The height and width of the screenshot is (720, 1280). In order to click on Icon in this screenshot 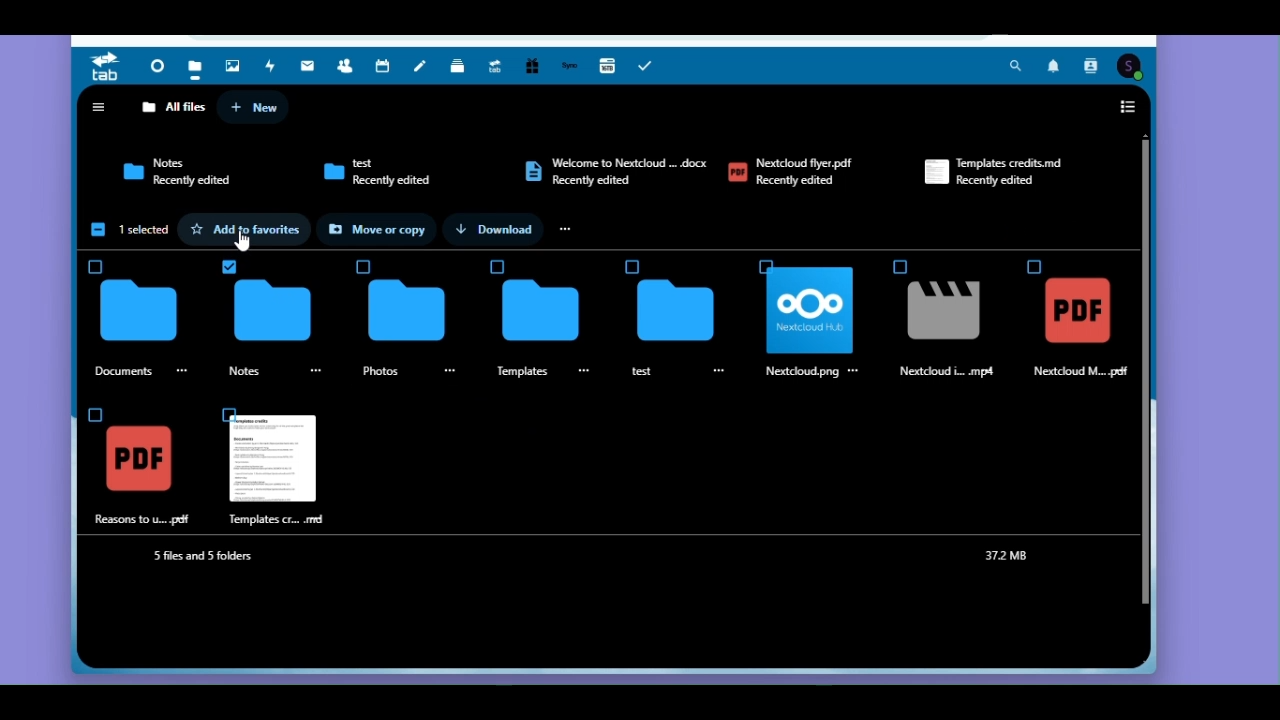, I will do `click(198, 229)`.